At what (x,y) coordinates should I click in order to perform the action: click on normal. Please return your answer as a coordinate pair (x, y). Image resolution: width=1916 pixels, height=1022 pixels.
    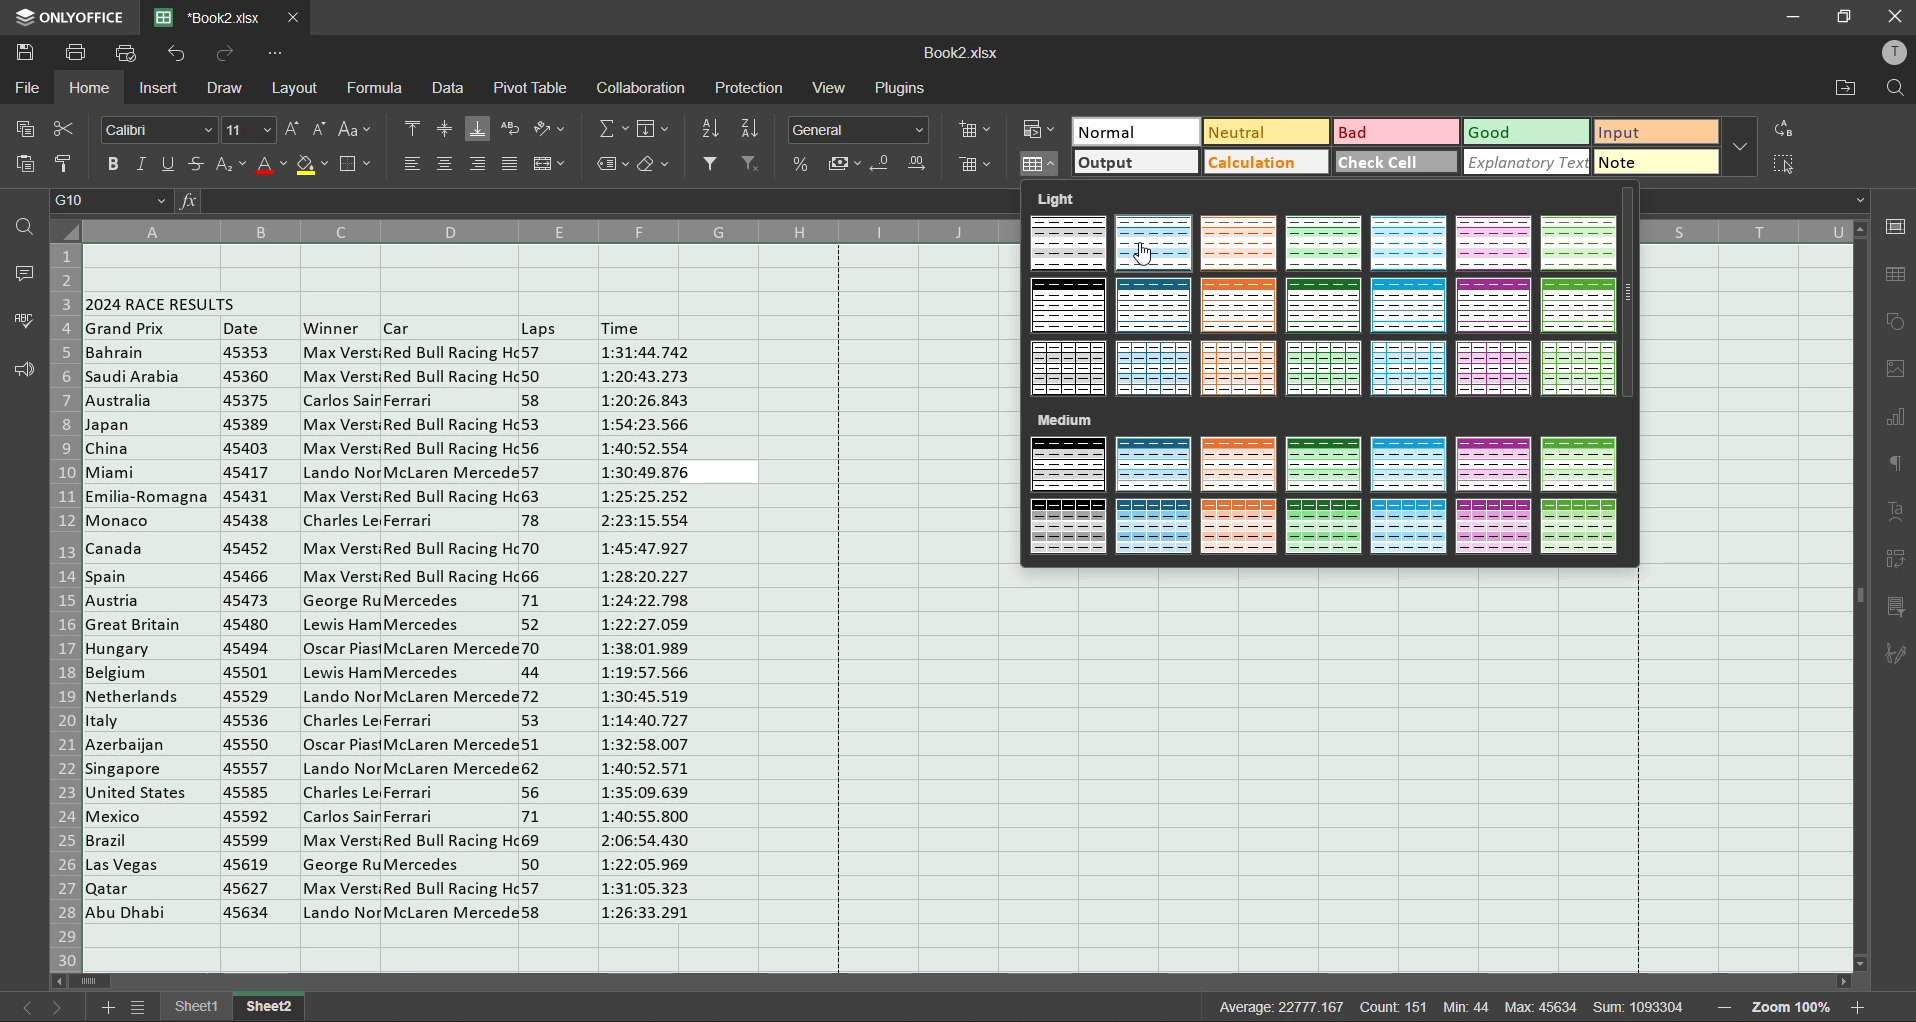
    Looking at the image, I should click on (1137, 133).